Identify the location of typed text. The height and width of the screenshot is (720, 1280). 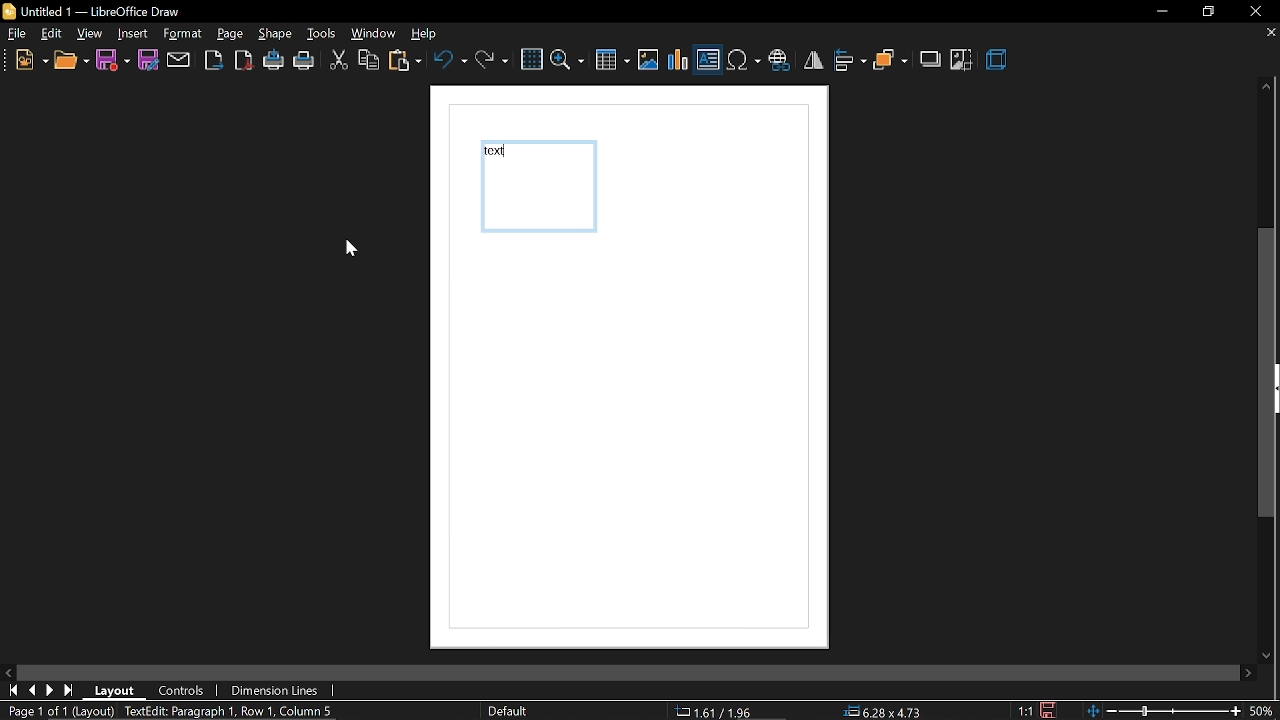
(497, 152).